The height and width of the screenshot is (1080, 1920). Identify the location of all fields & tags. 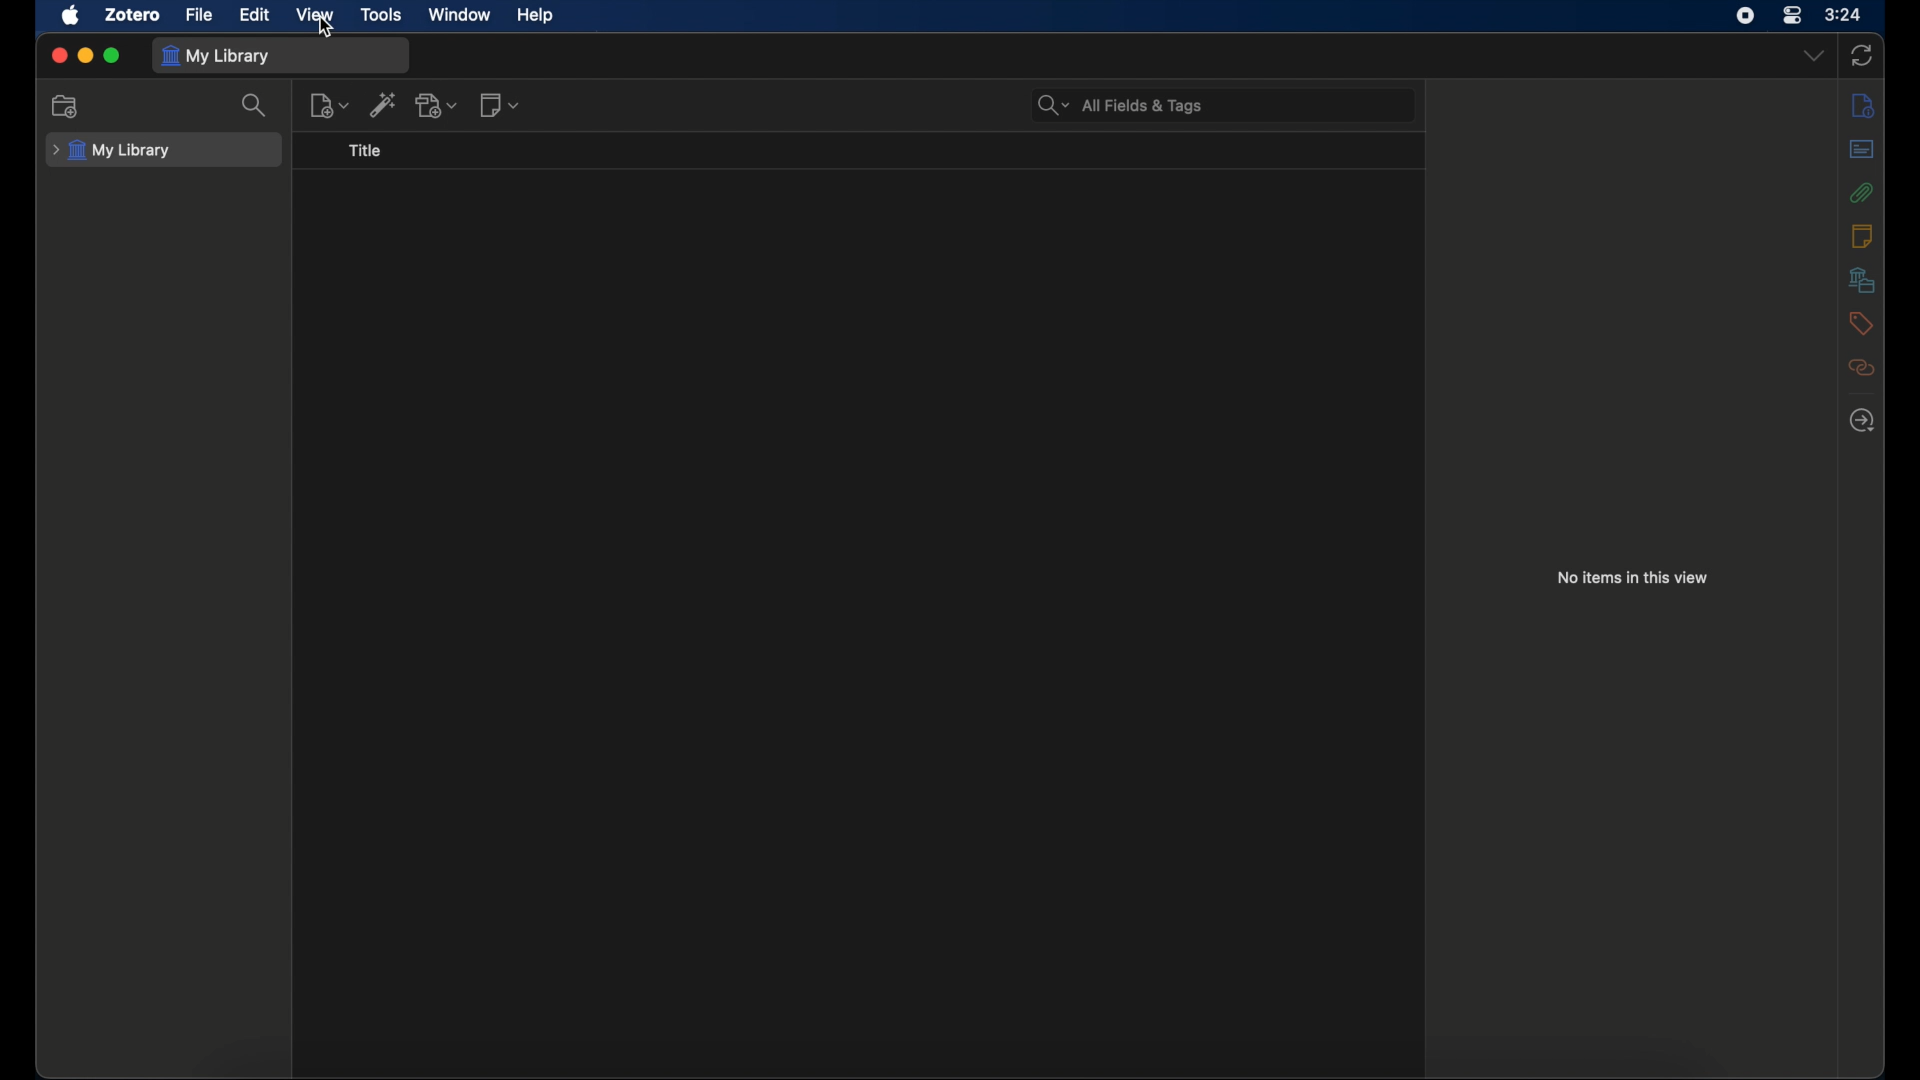
(1121, 105).